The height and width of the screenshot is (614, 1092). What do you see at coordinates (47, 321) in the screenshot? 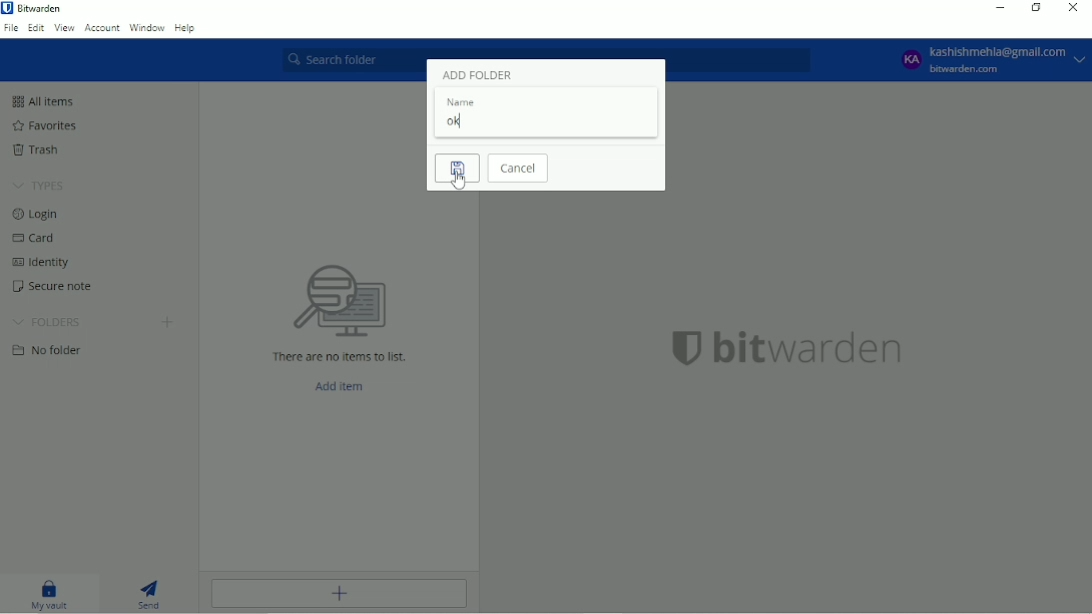
I see `Folders` at bounding box center [47, 321].